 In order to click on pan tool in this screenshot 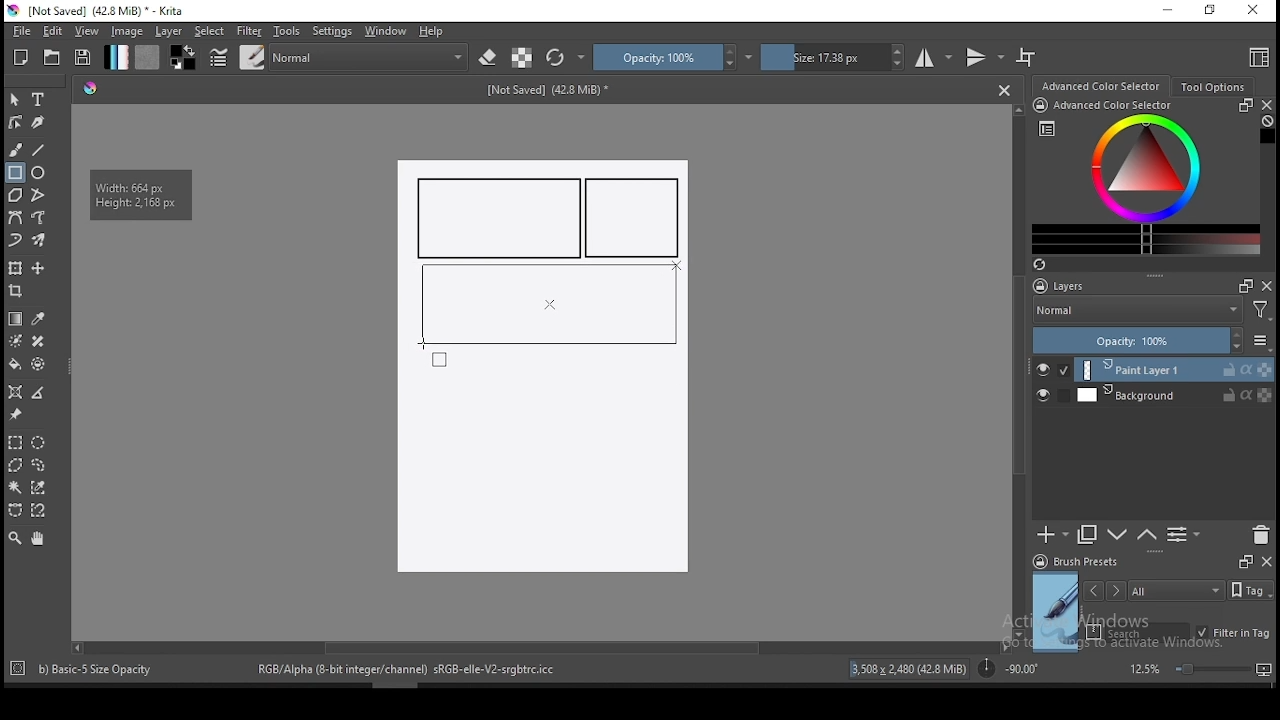, I will do `click(36, 539)`.